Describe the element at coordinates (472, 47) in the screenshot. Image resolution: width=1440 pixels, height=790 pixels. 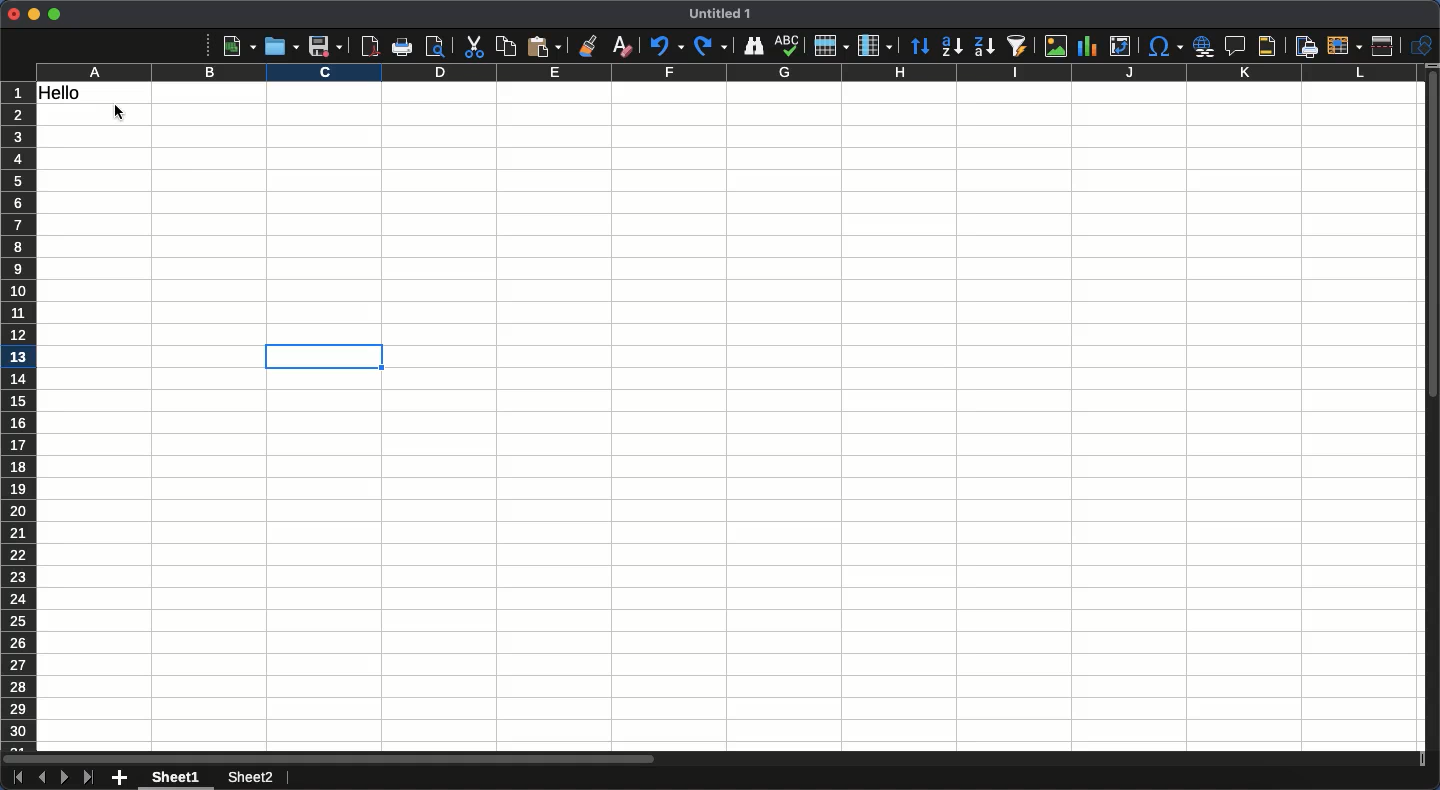
I see `Cut` at that location.